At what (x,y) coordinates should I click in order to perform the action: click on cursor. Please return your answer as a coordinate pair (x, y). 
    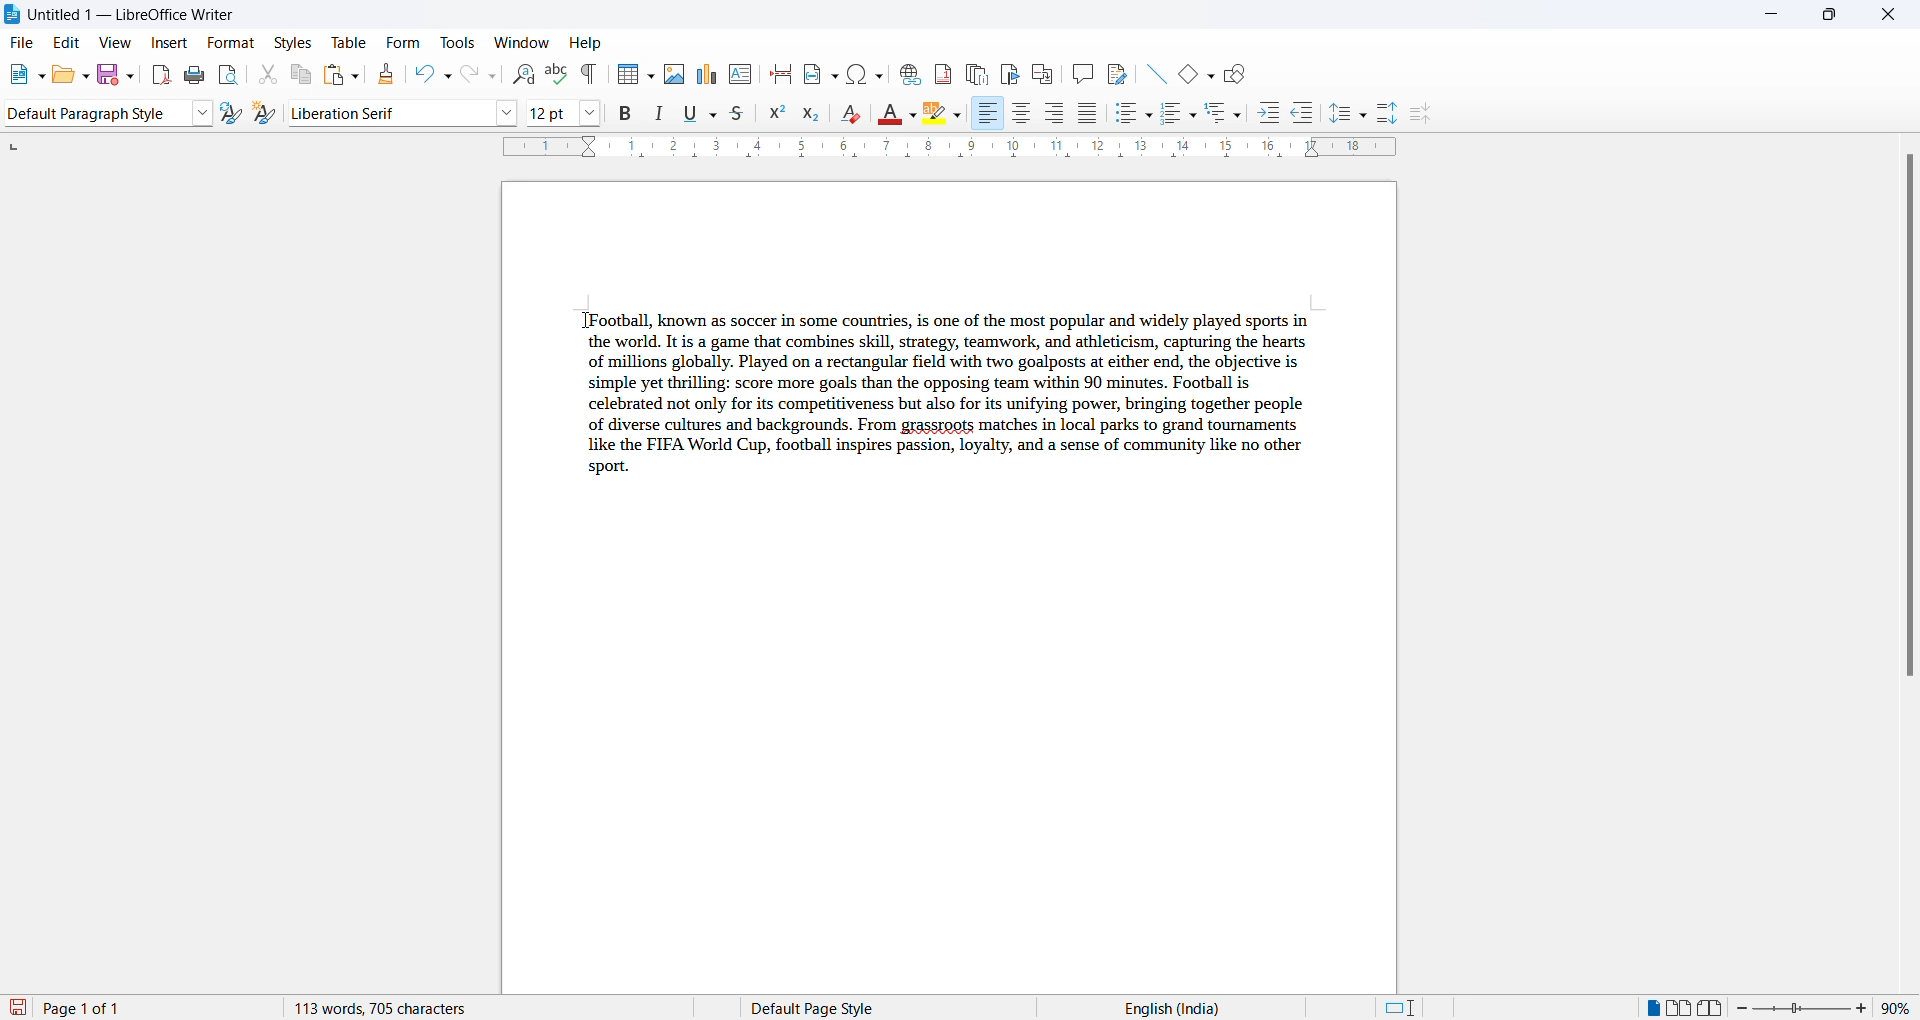
    Looking at the image, I should click on (581, 321).